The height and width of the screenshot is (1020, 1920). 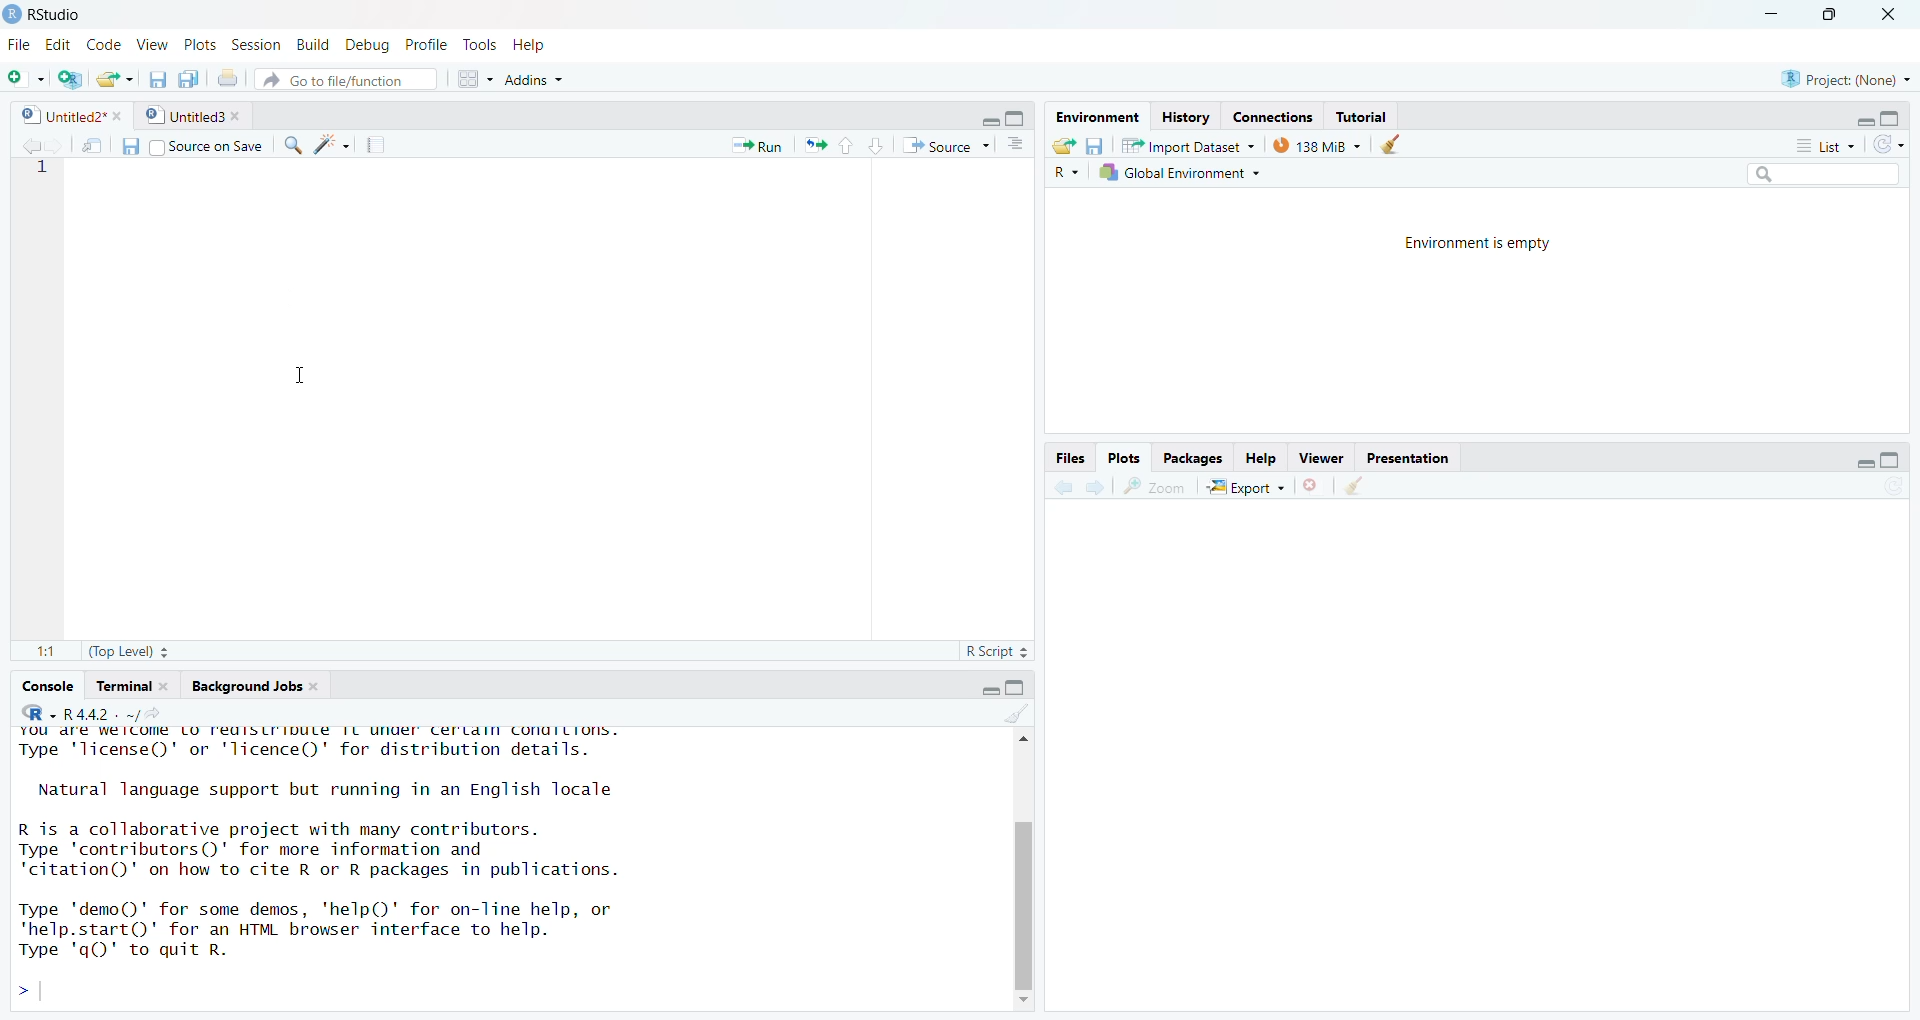 I want to click on New File, so click(x=23, y=79).